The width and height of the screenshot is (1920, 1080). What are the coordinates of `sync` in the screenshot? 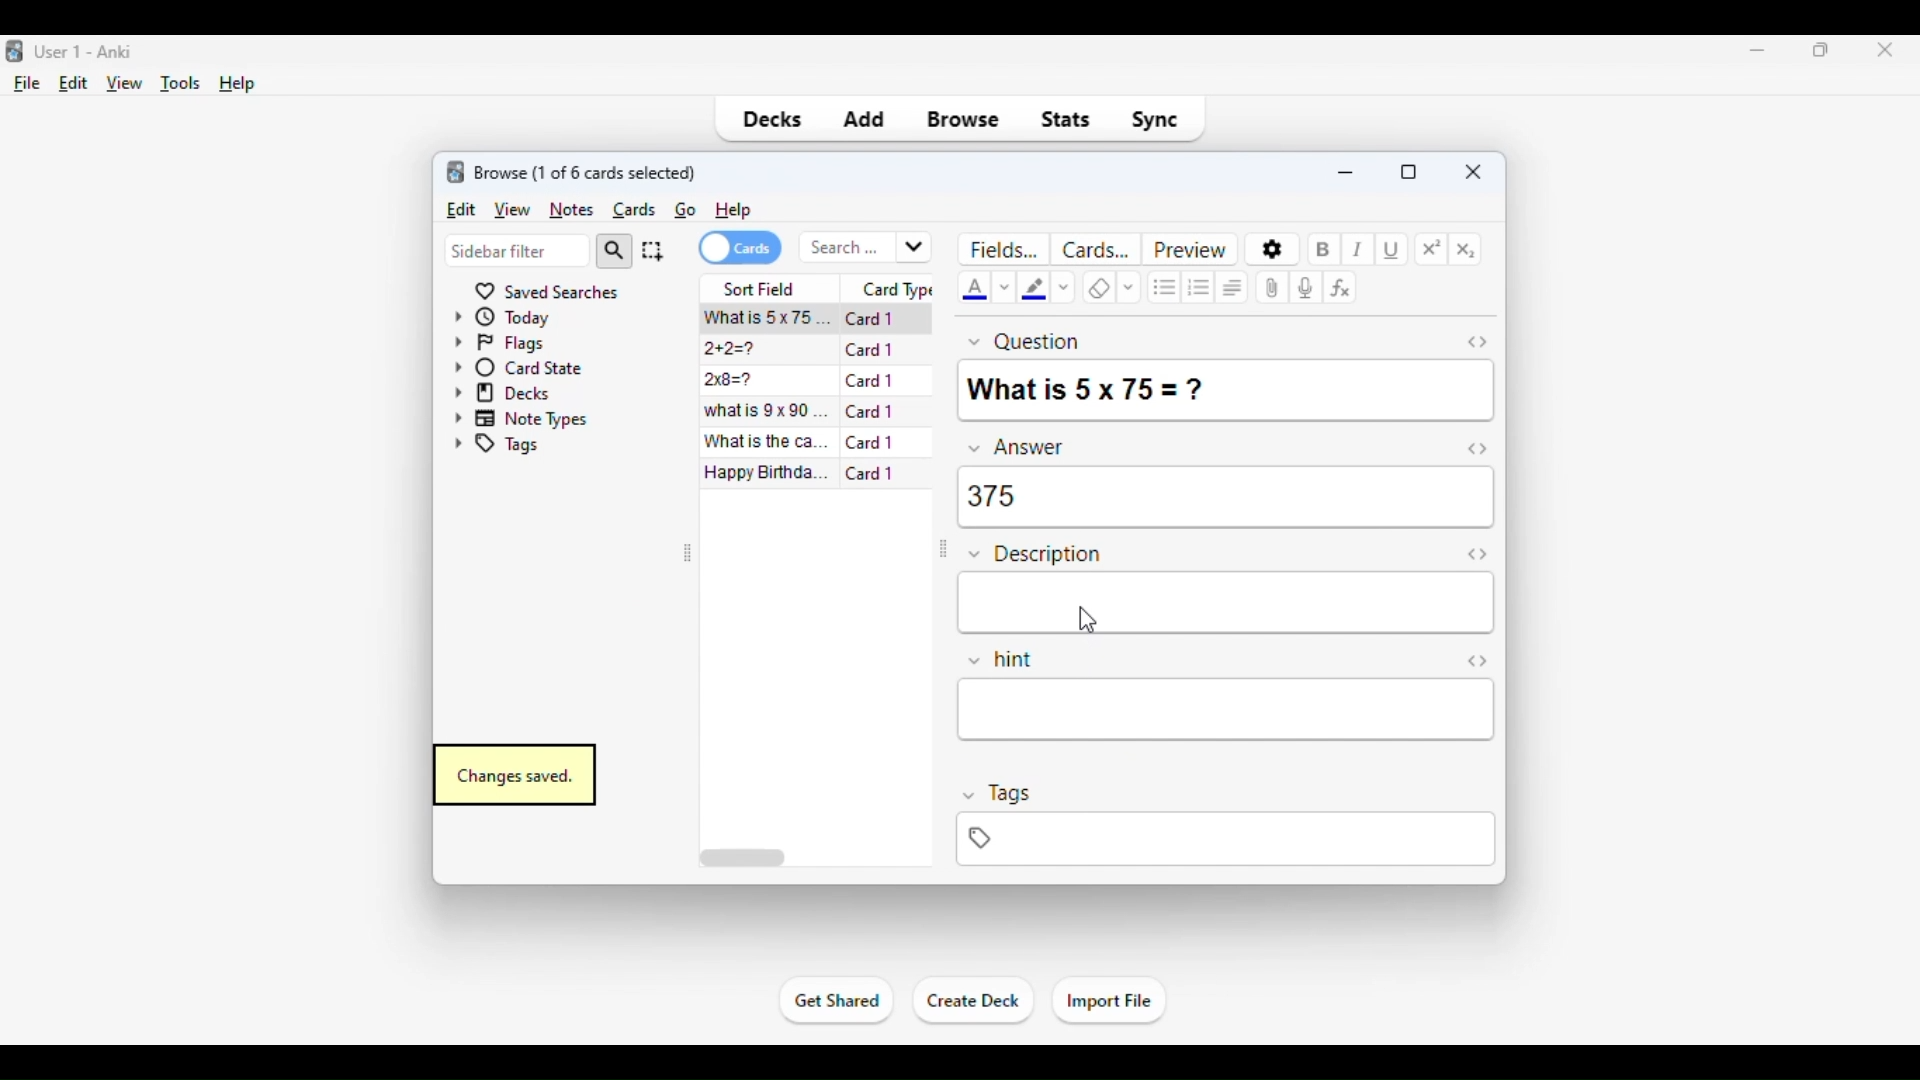 It's located at (1154, 120).